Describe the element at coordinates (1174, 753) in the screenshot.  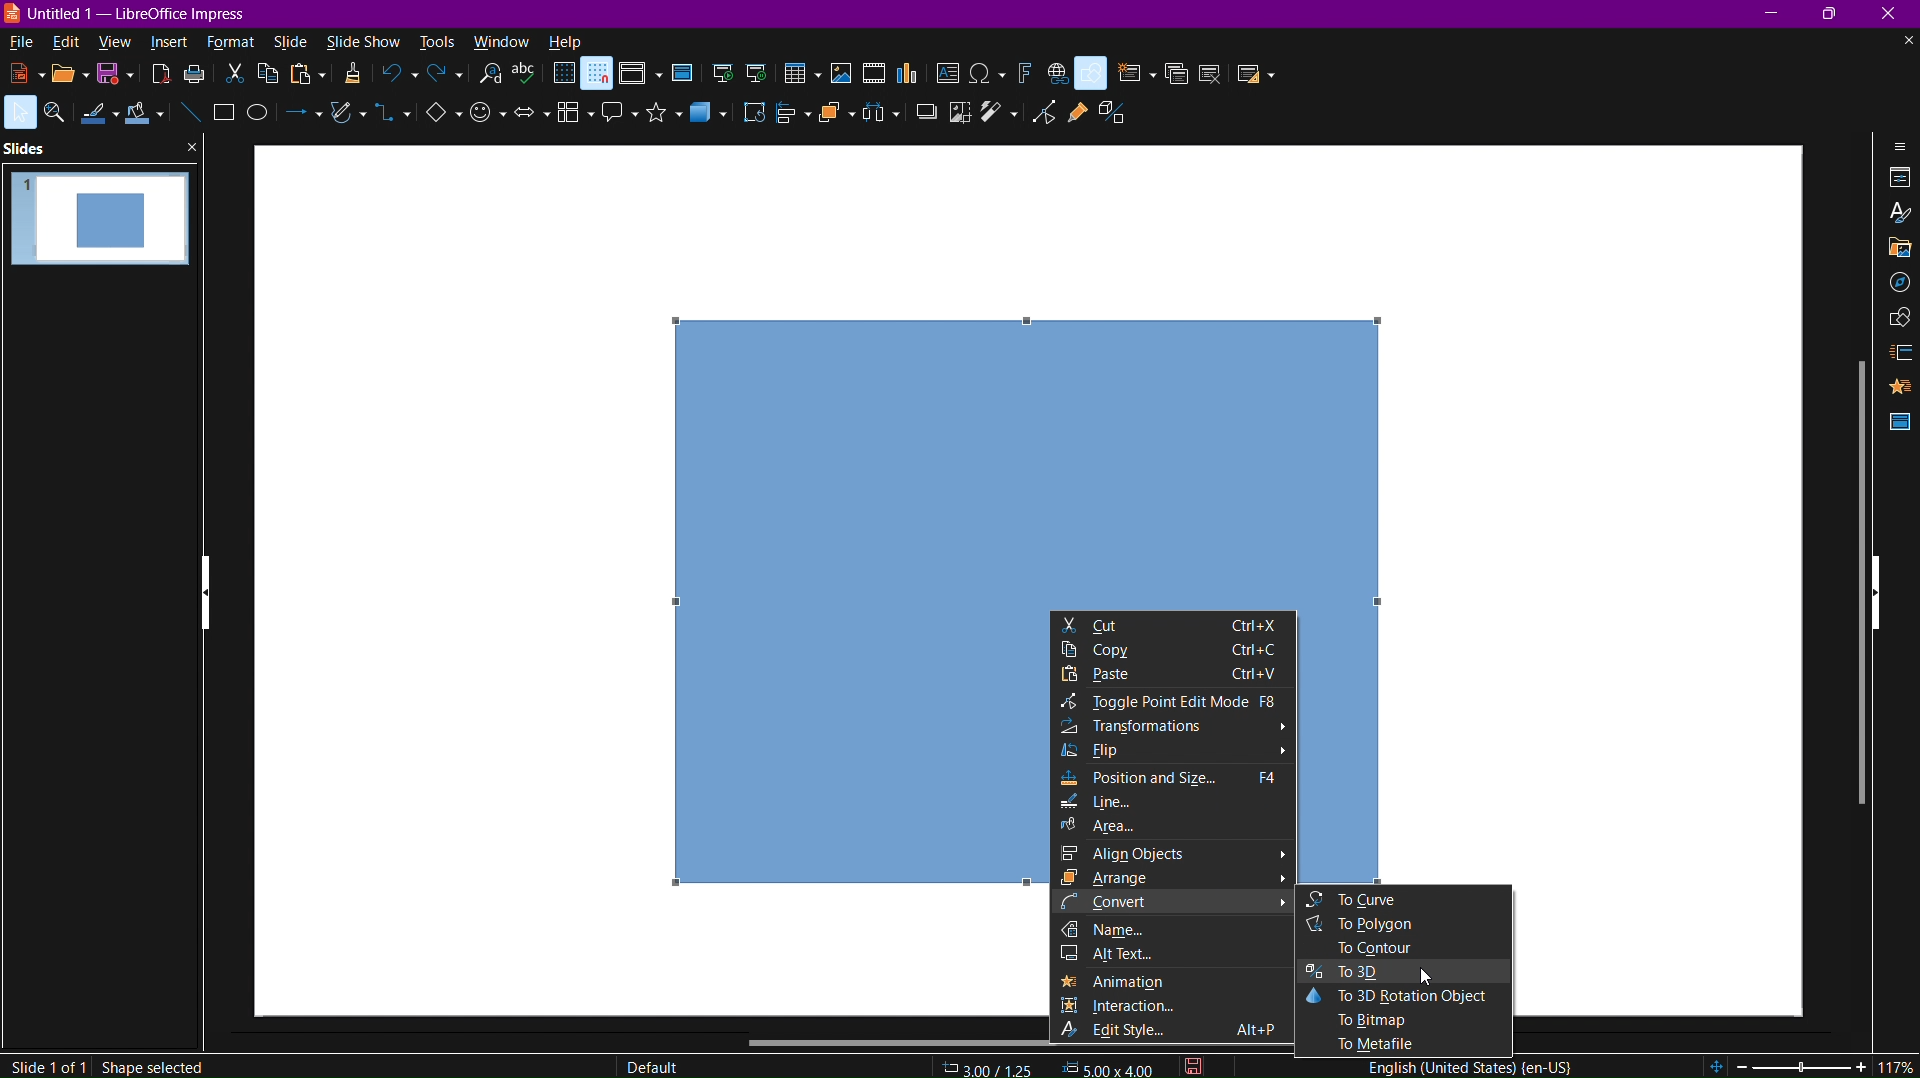
I see `Flip` at that location.